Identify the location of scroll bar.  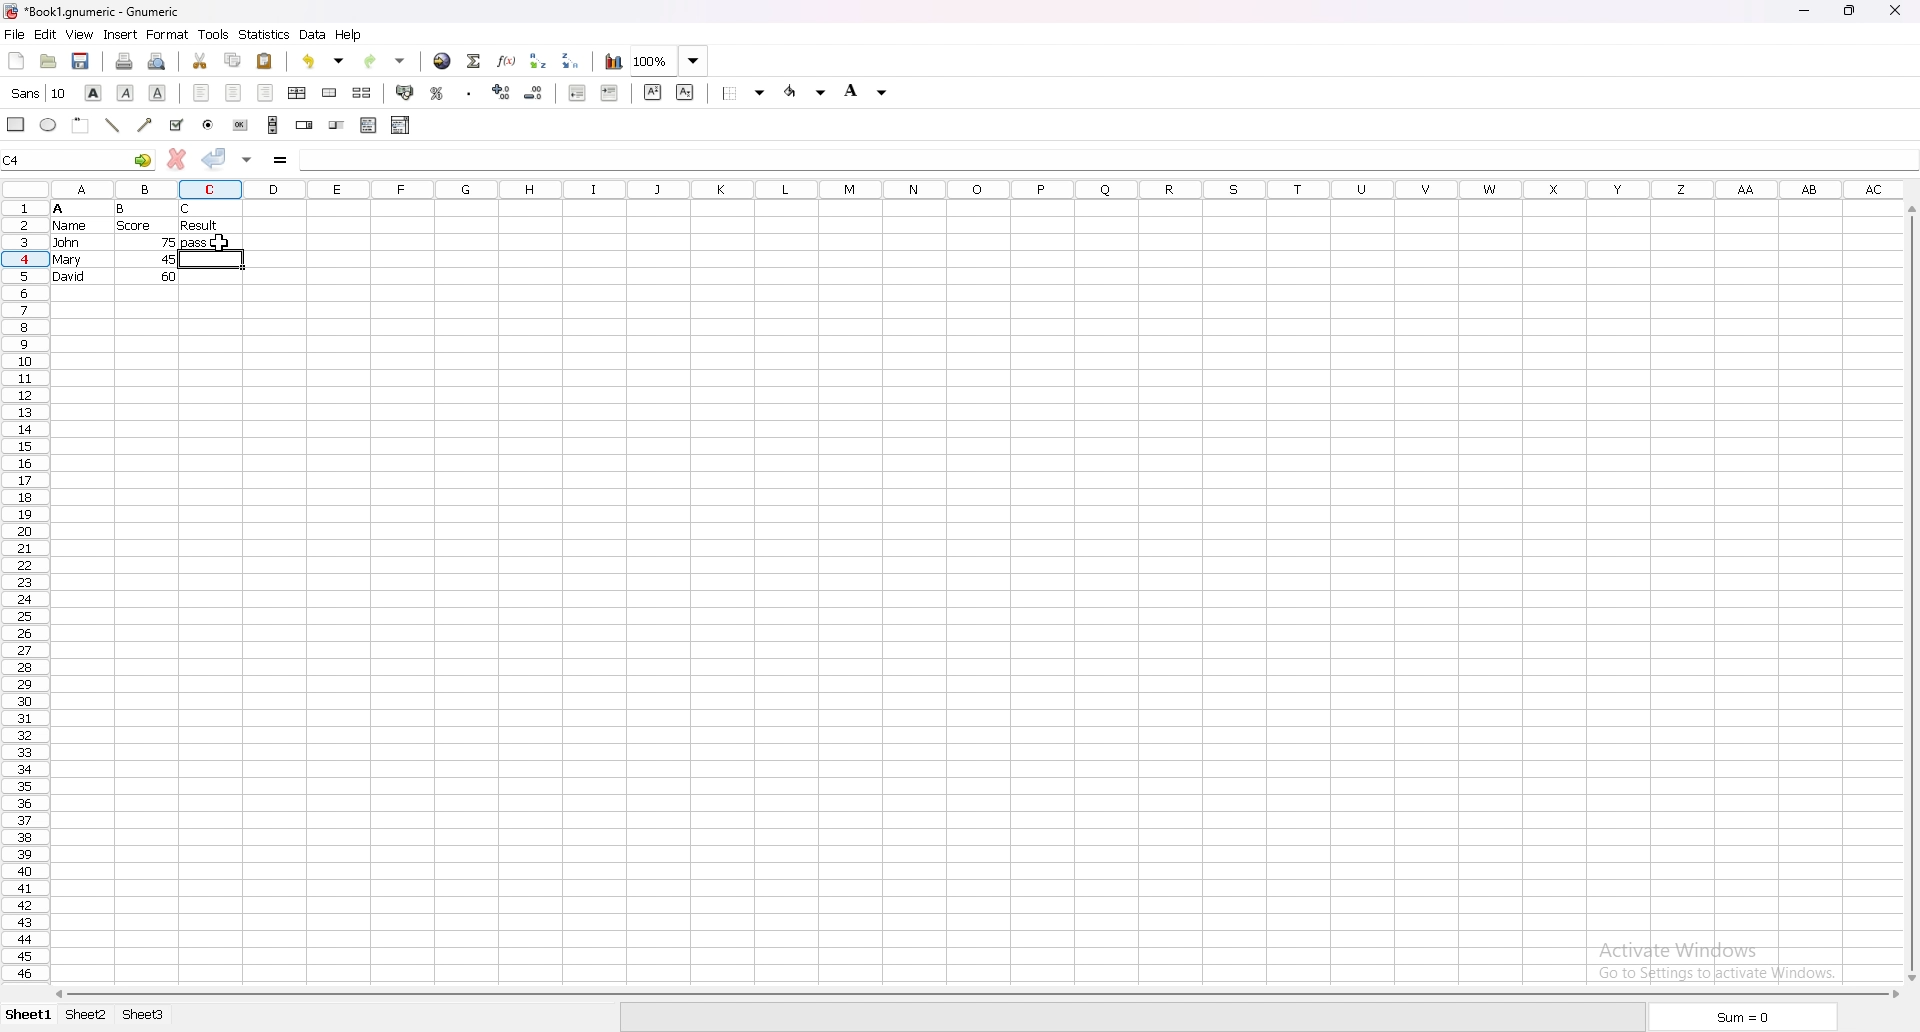
(1909, 593).